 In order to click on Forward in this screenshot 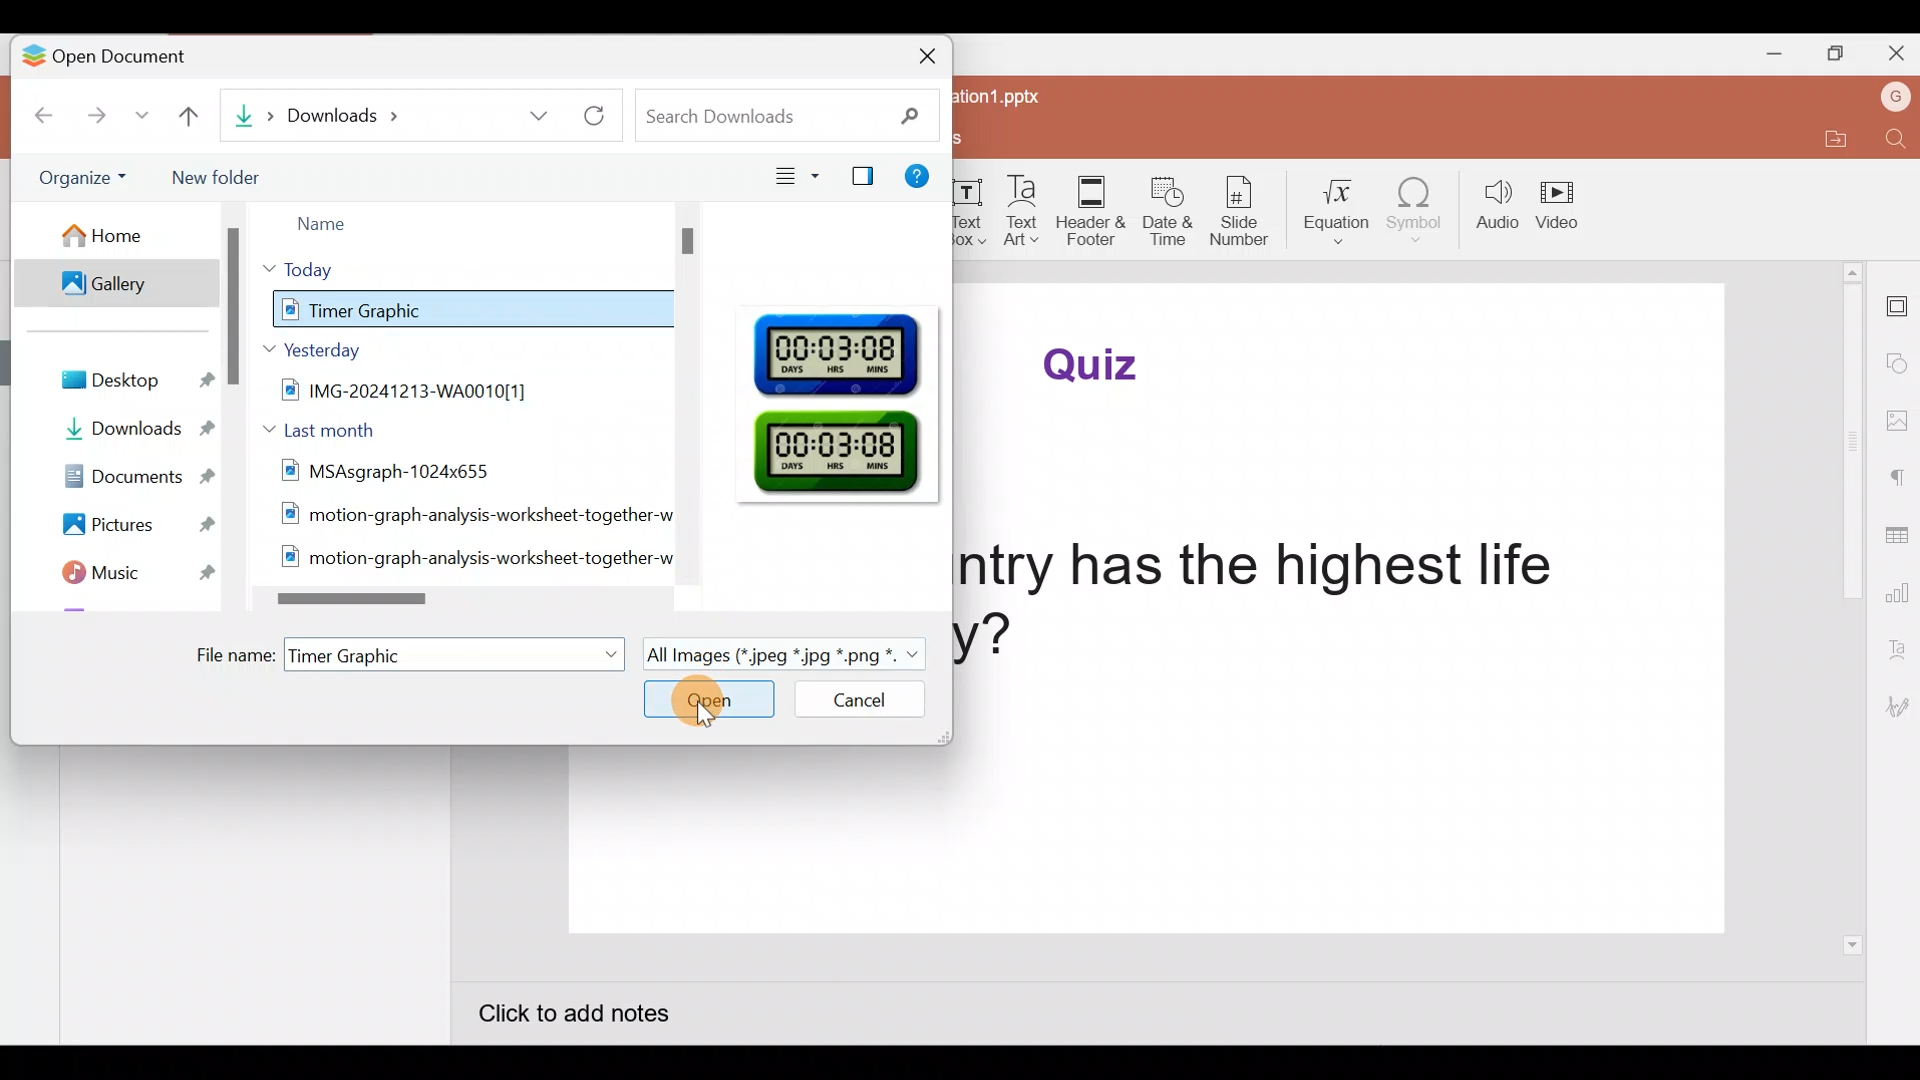, I will do `click(98, 119)`.